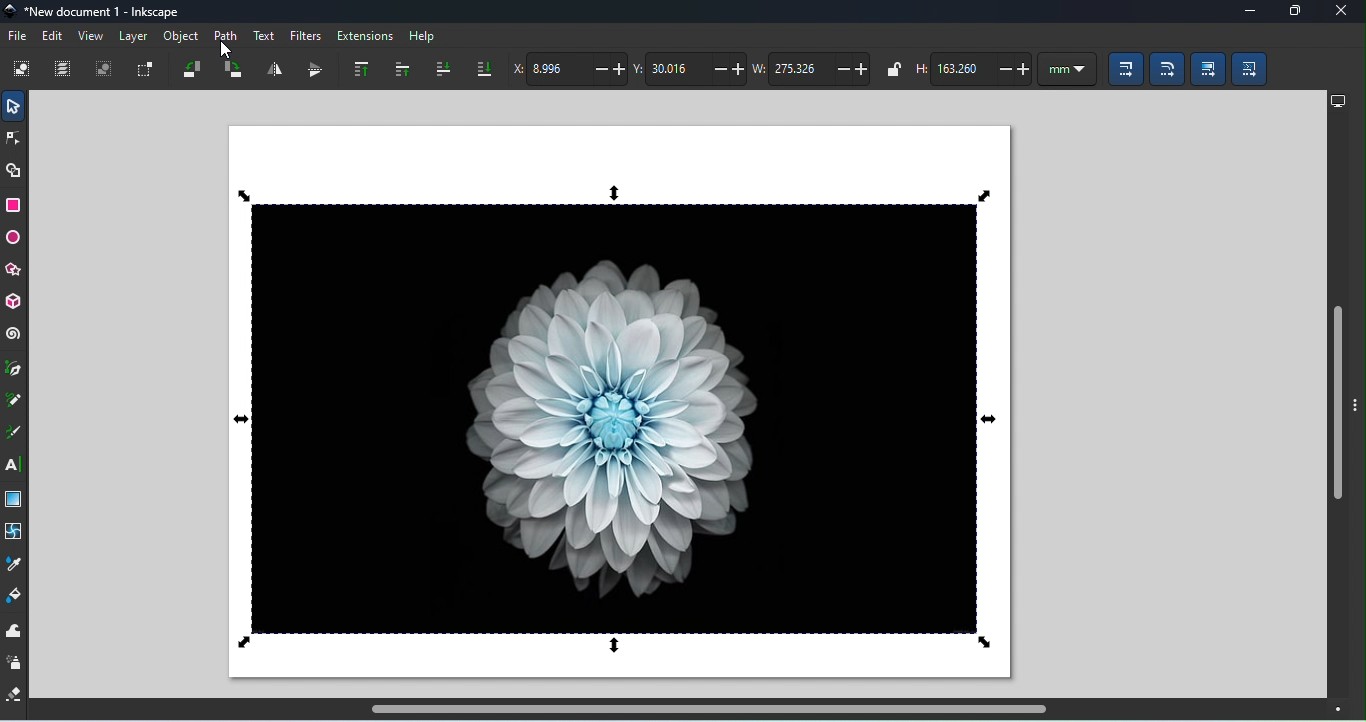 The width and height of the screenshot is (1366, 722). What do you see at coordinates (16, 240) in the screenshot?
I see `Ellipse/arc tool` at bounding box center [16, 240].